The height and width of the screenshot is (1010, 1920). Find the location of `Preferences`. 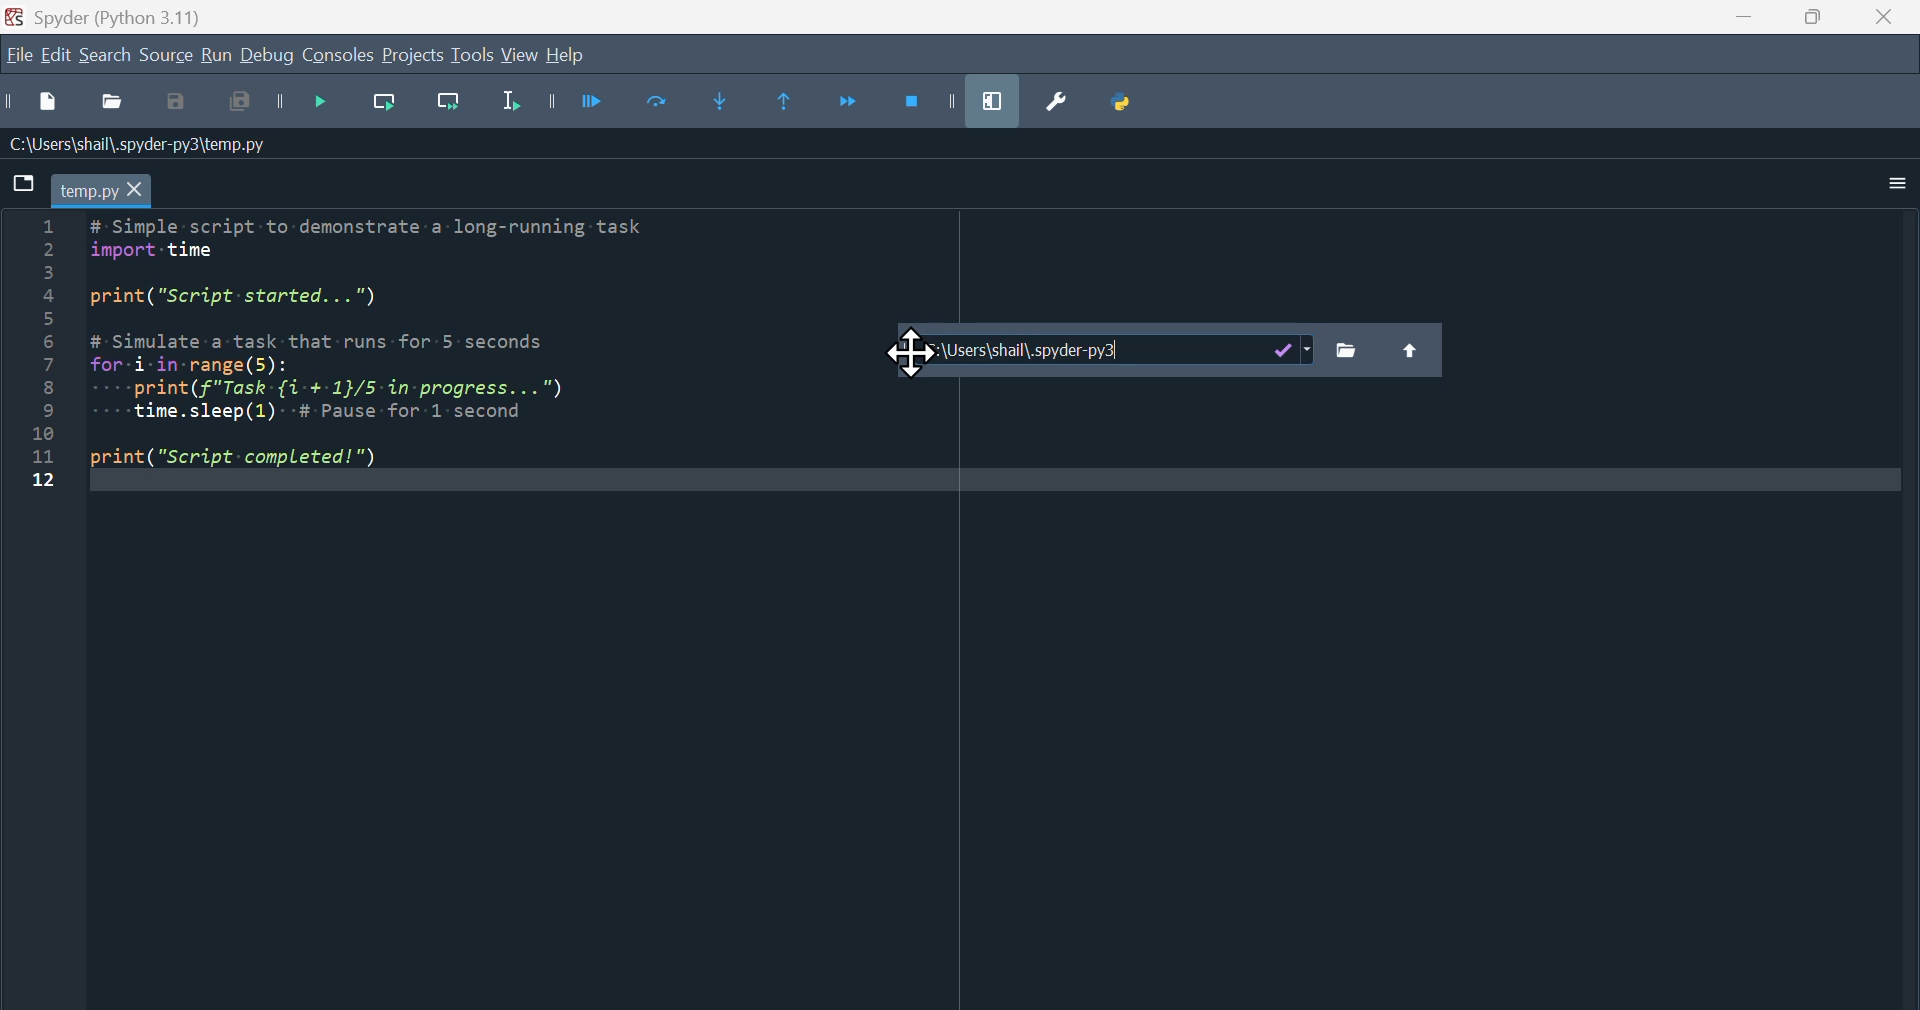

Preferences is located at coordinates (1054, 105).